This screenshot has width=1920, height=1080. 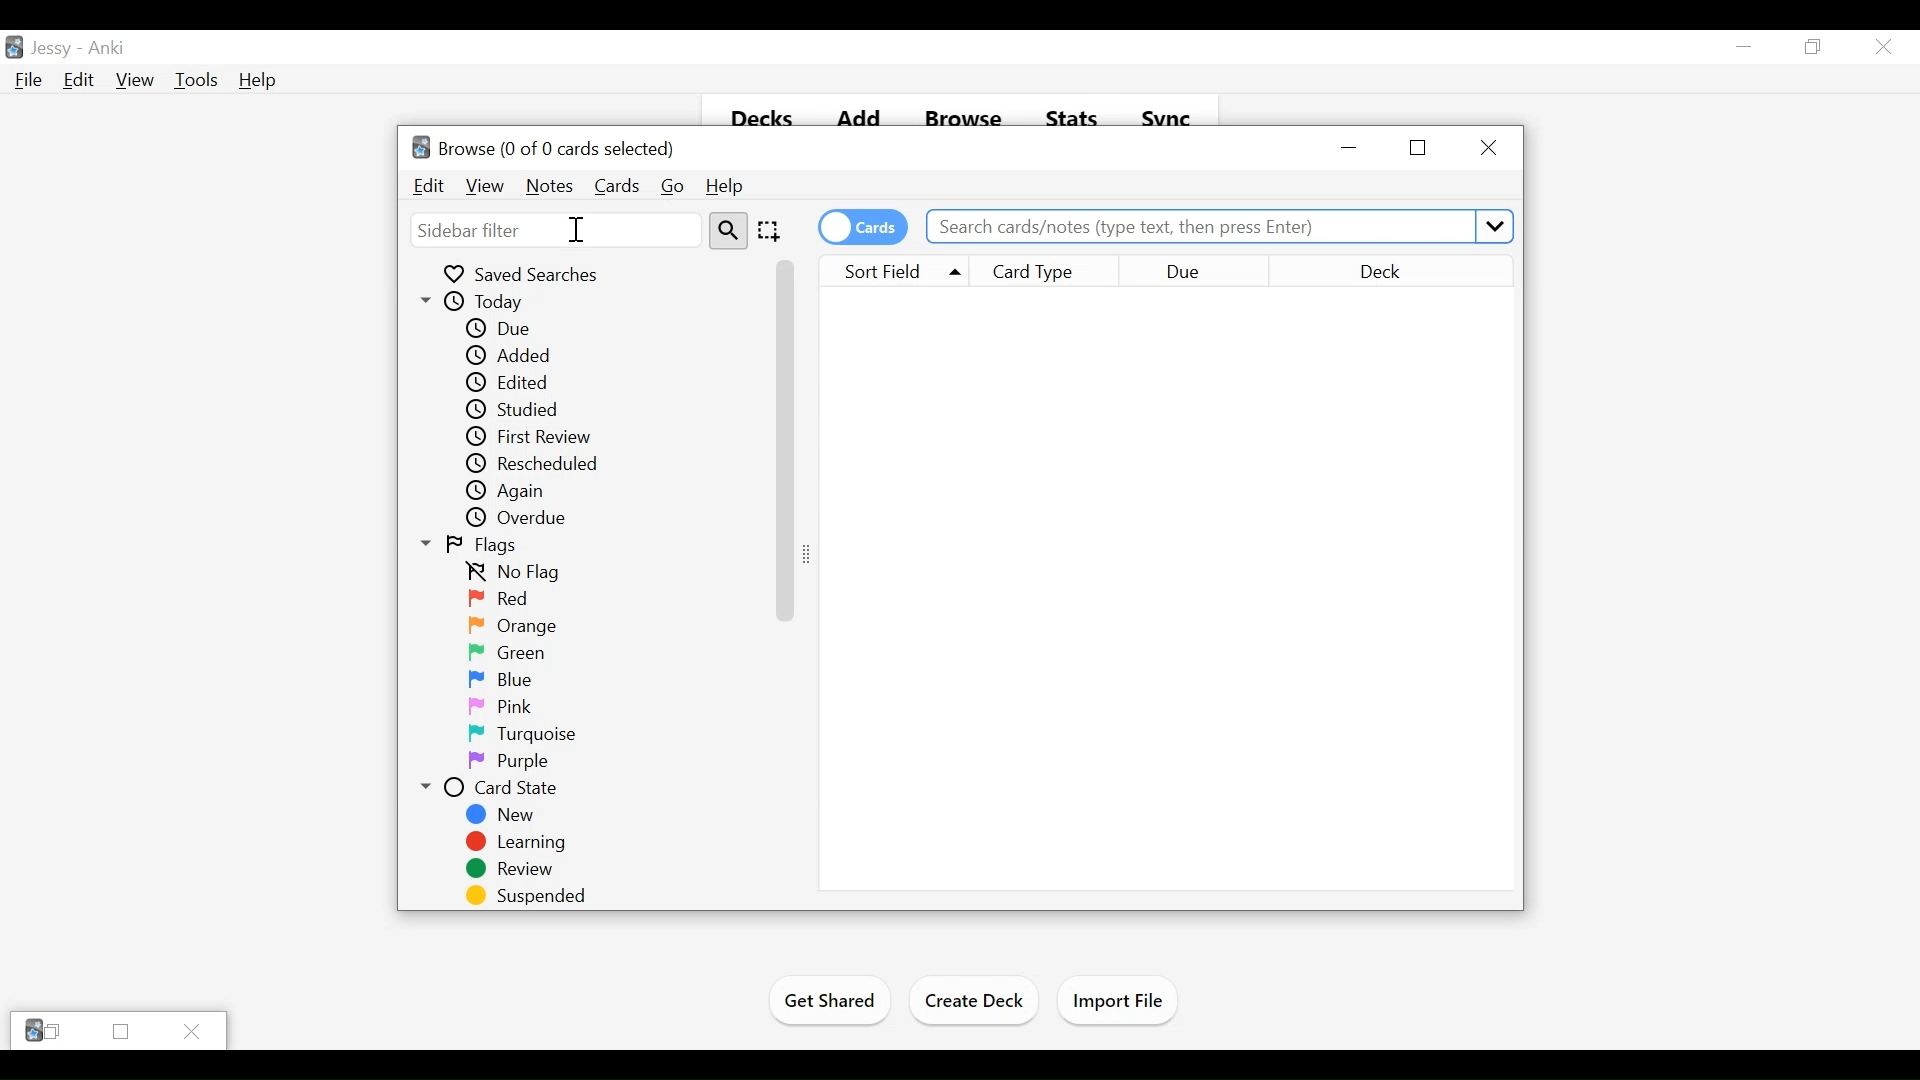 I want to click on Restore, so click(x=1417, y=147).